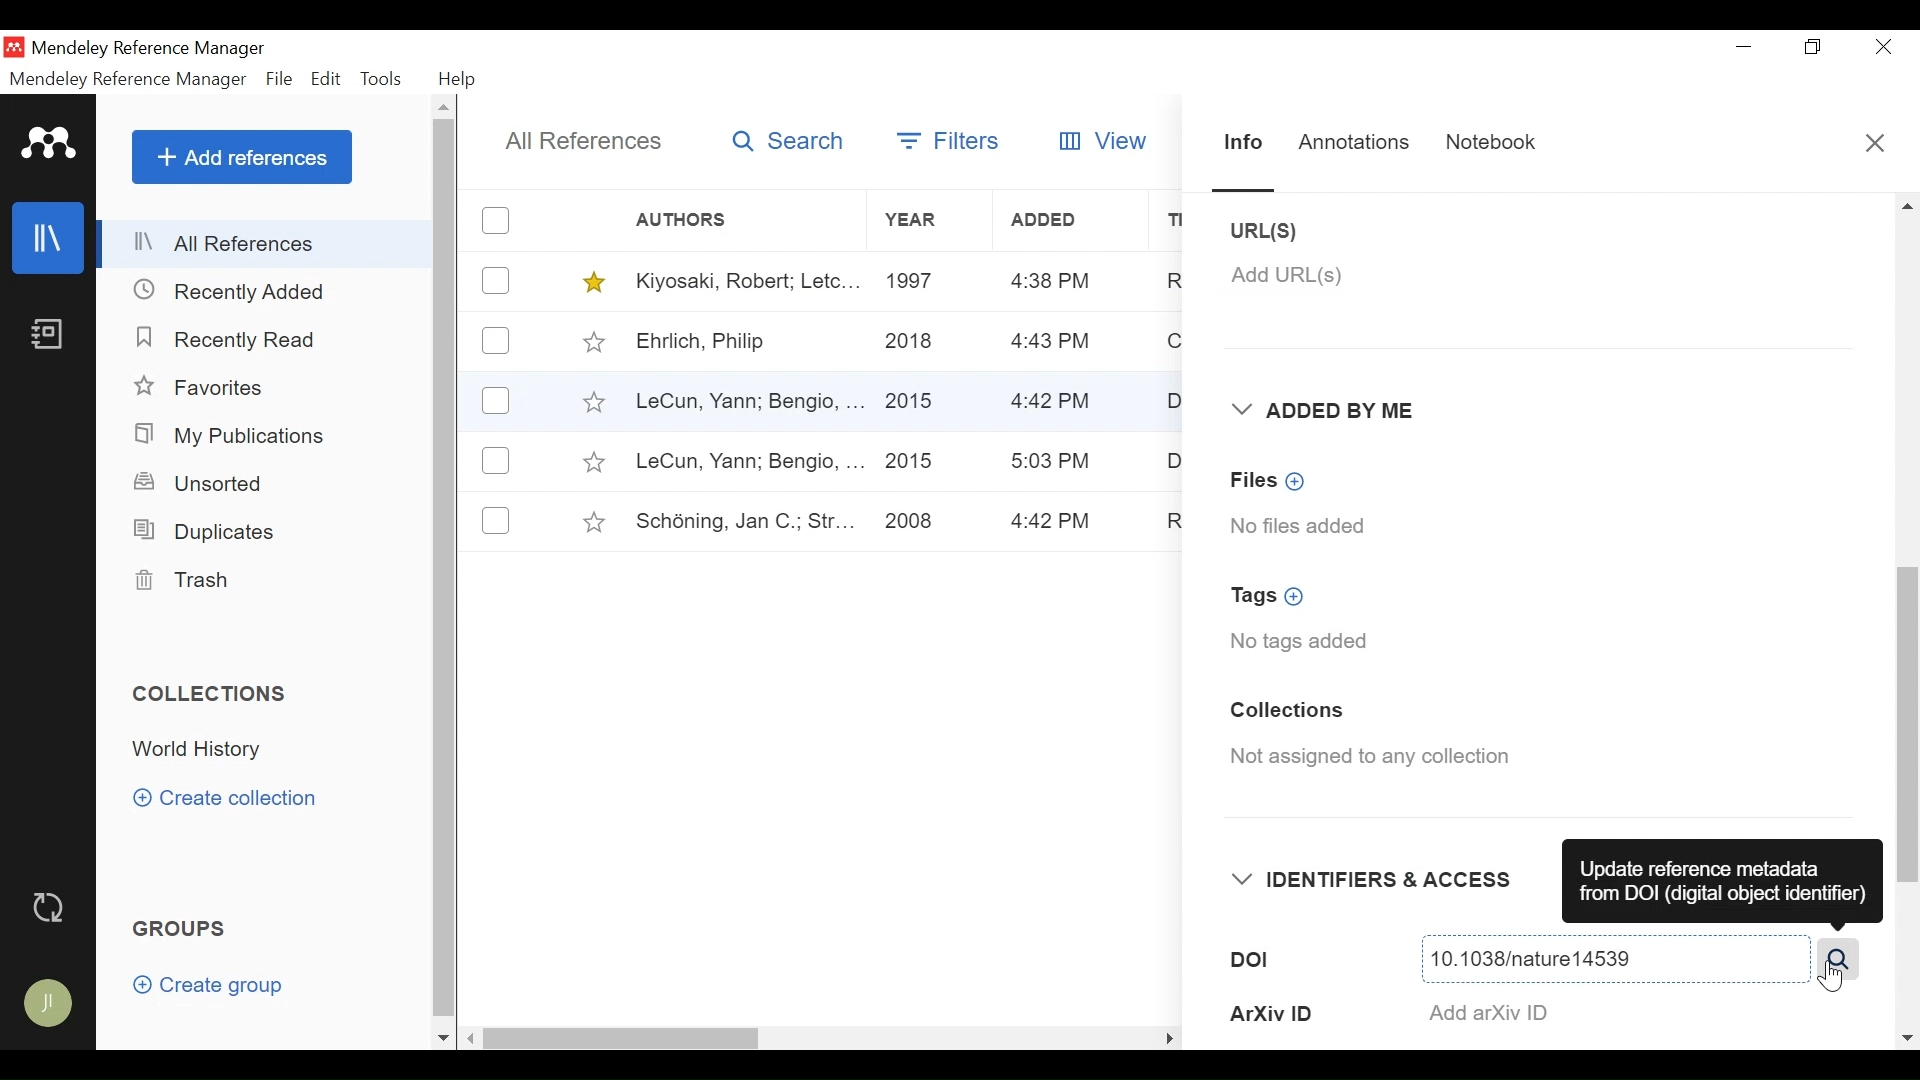  I want to click on Trash, so click(181, 581).